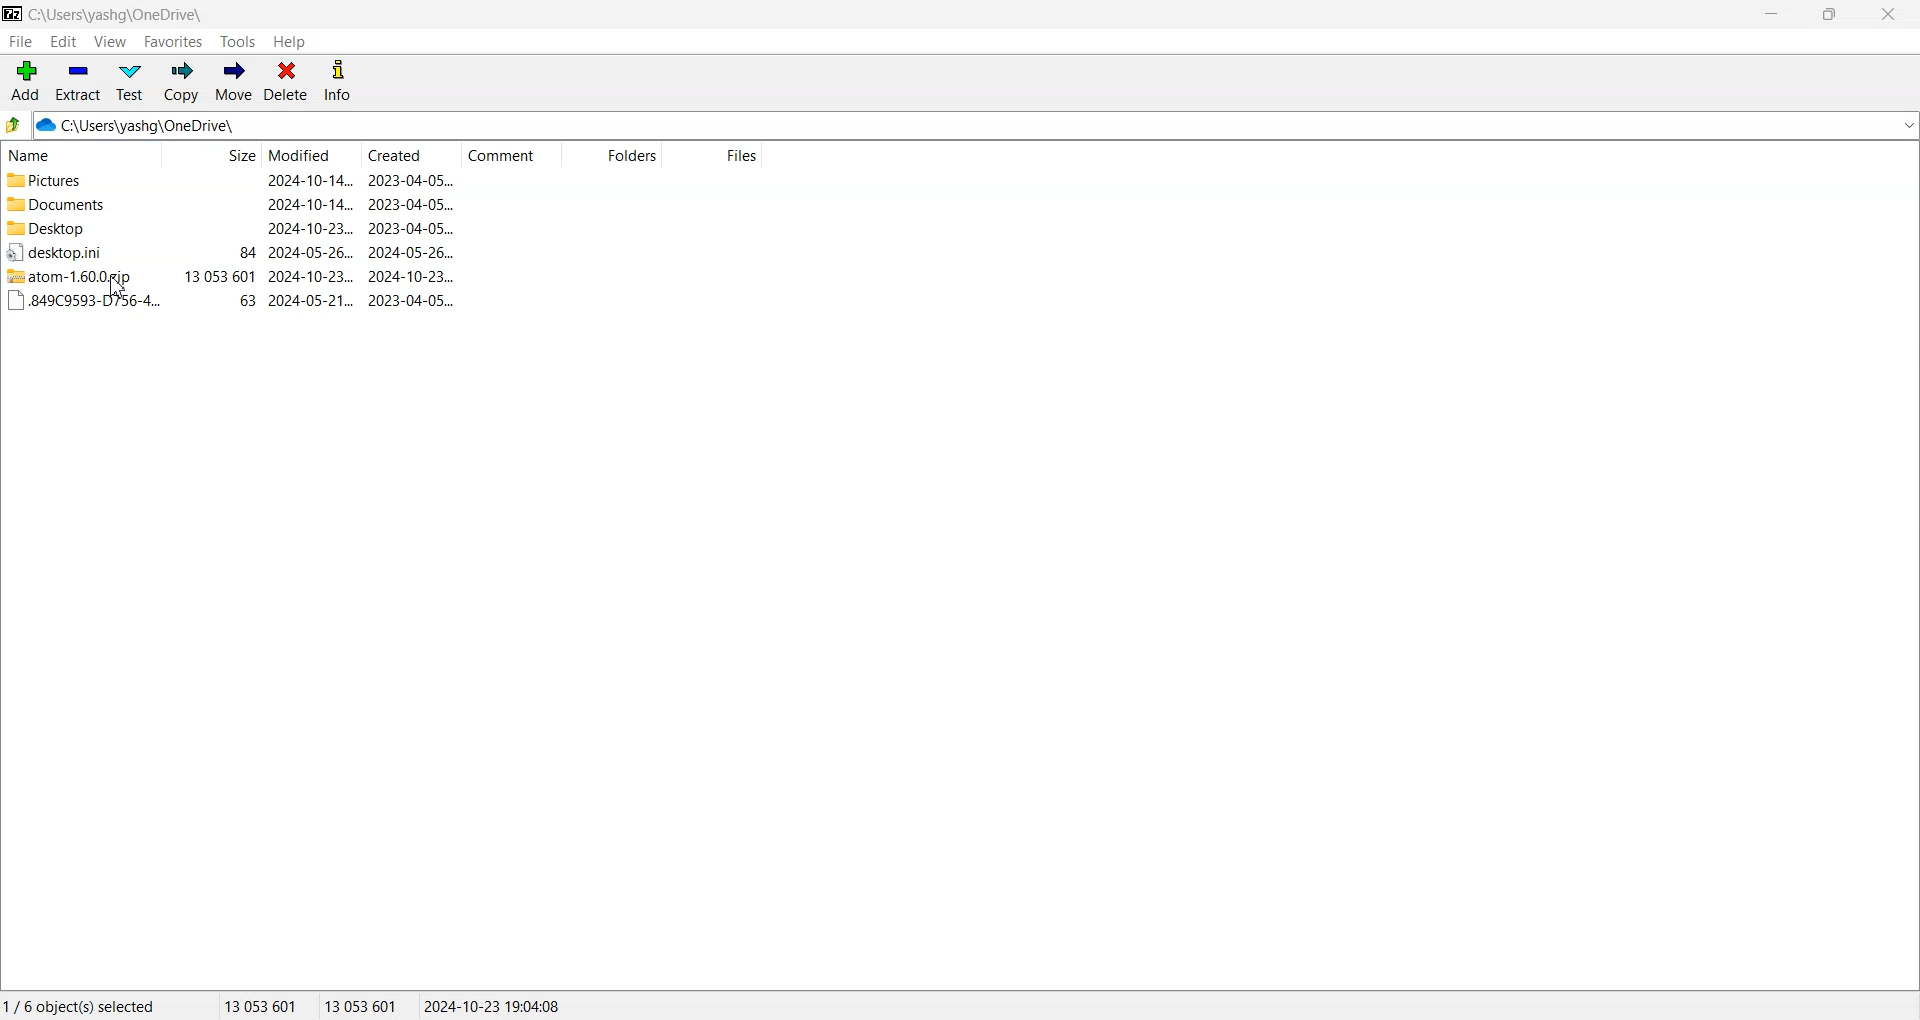 The height and width of the screenshot is (1020, 1920). What do you see at coordinates (165, 126) in the screenshot?
I see `C:\Users\yashg\OneDrive\` at bounding box center [165, 126].